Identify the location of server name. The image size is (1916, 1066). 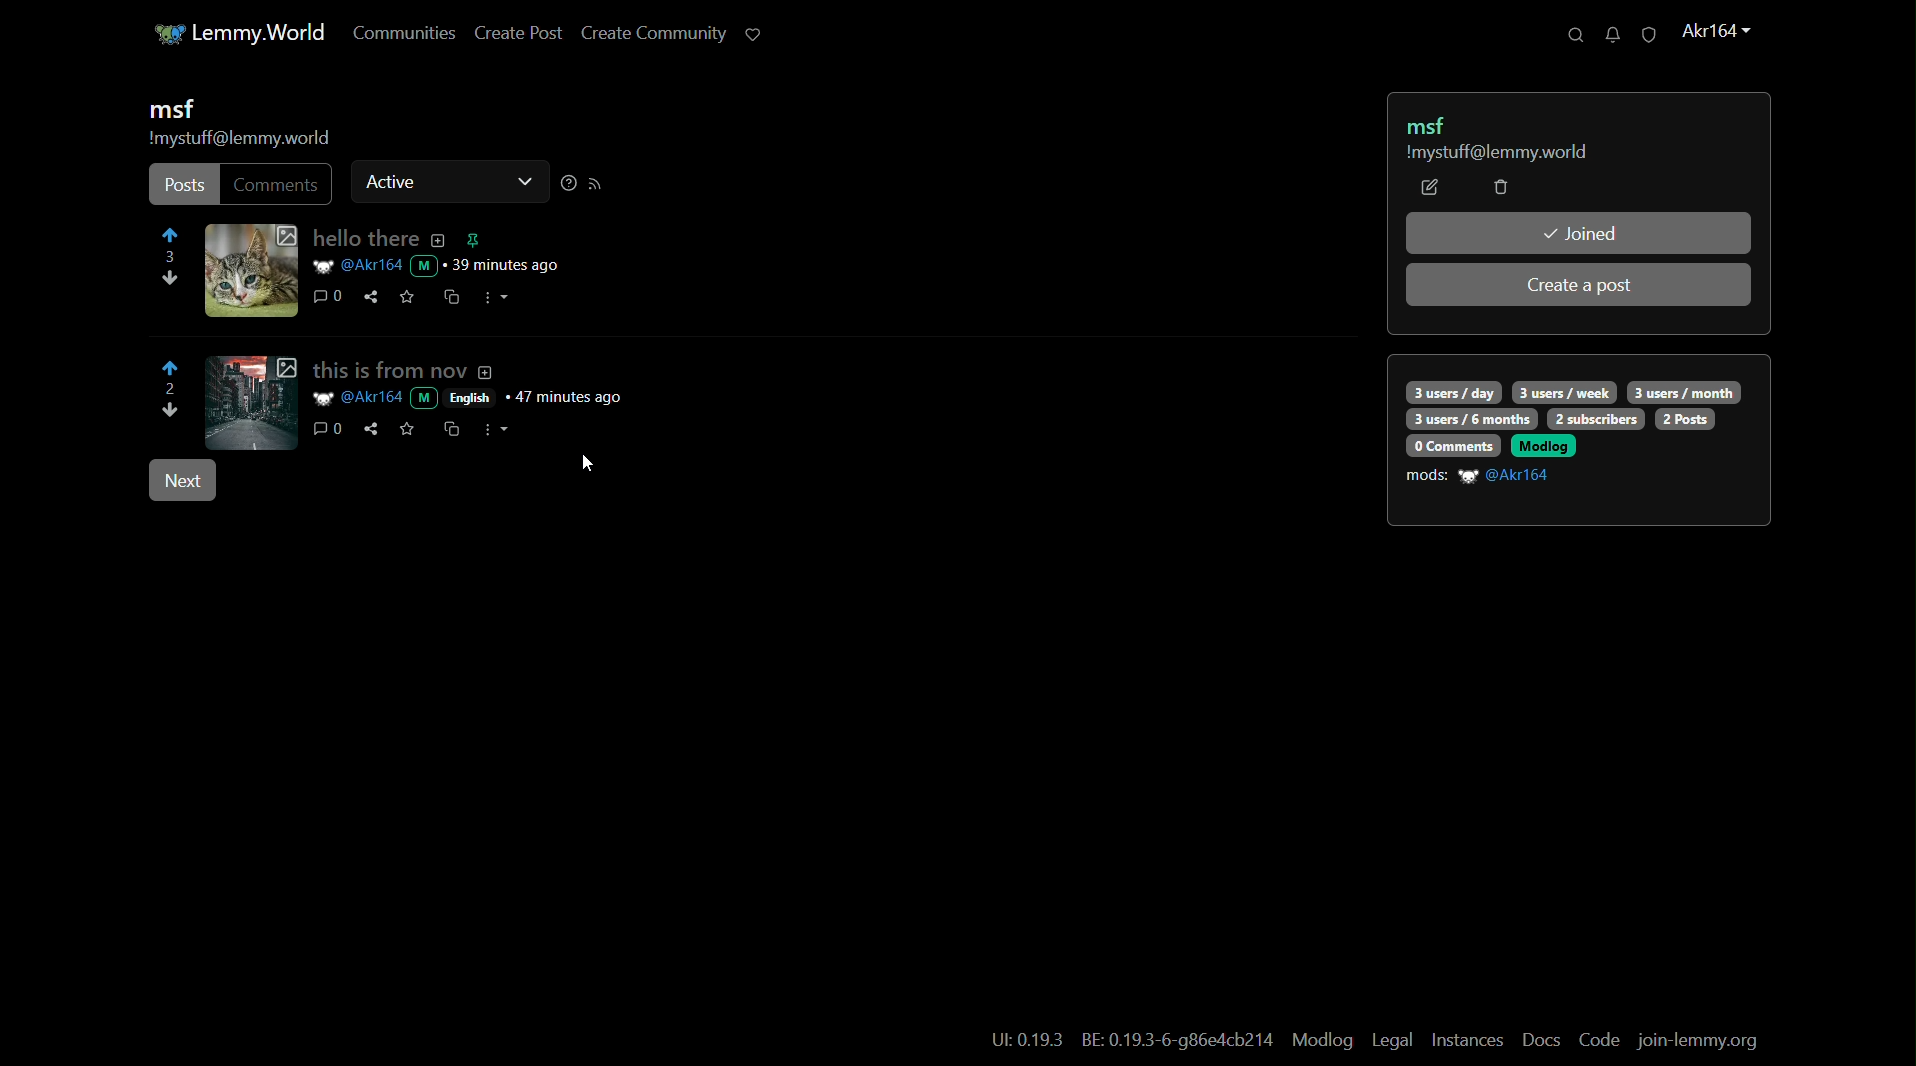
(263, 31).